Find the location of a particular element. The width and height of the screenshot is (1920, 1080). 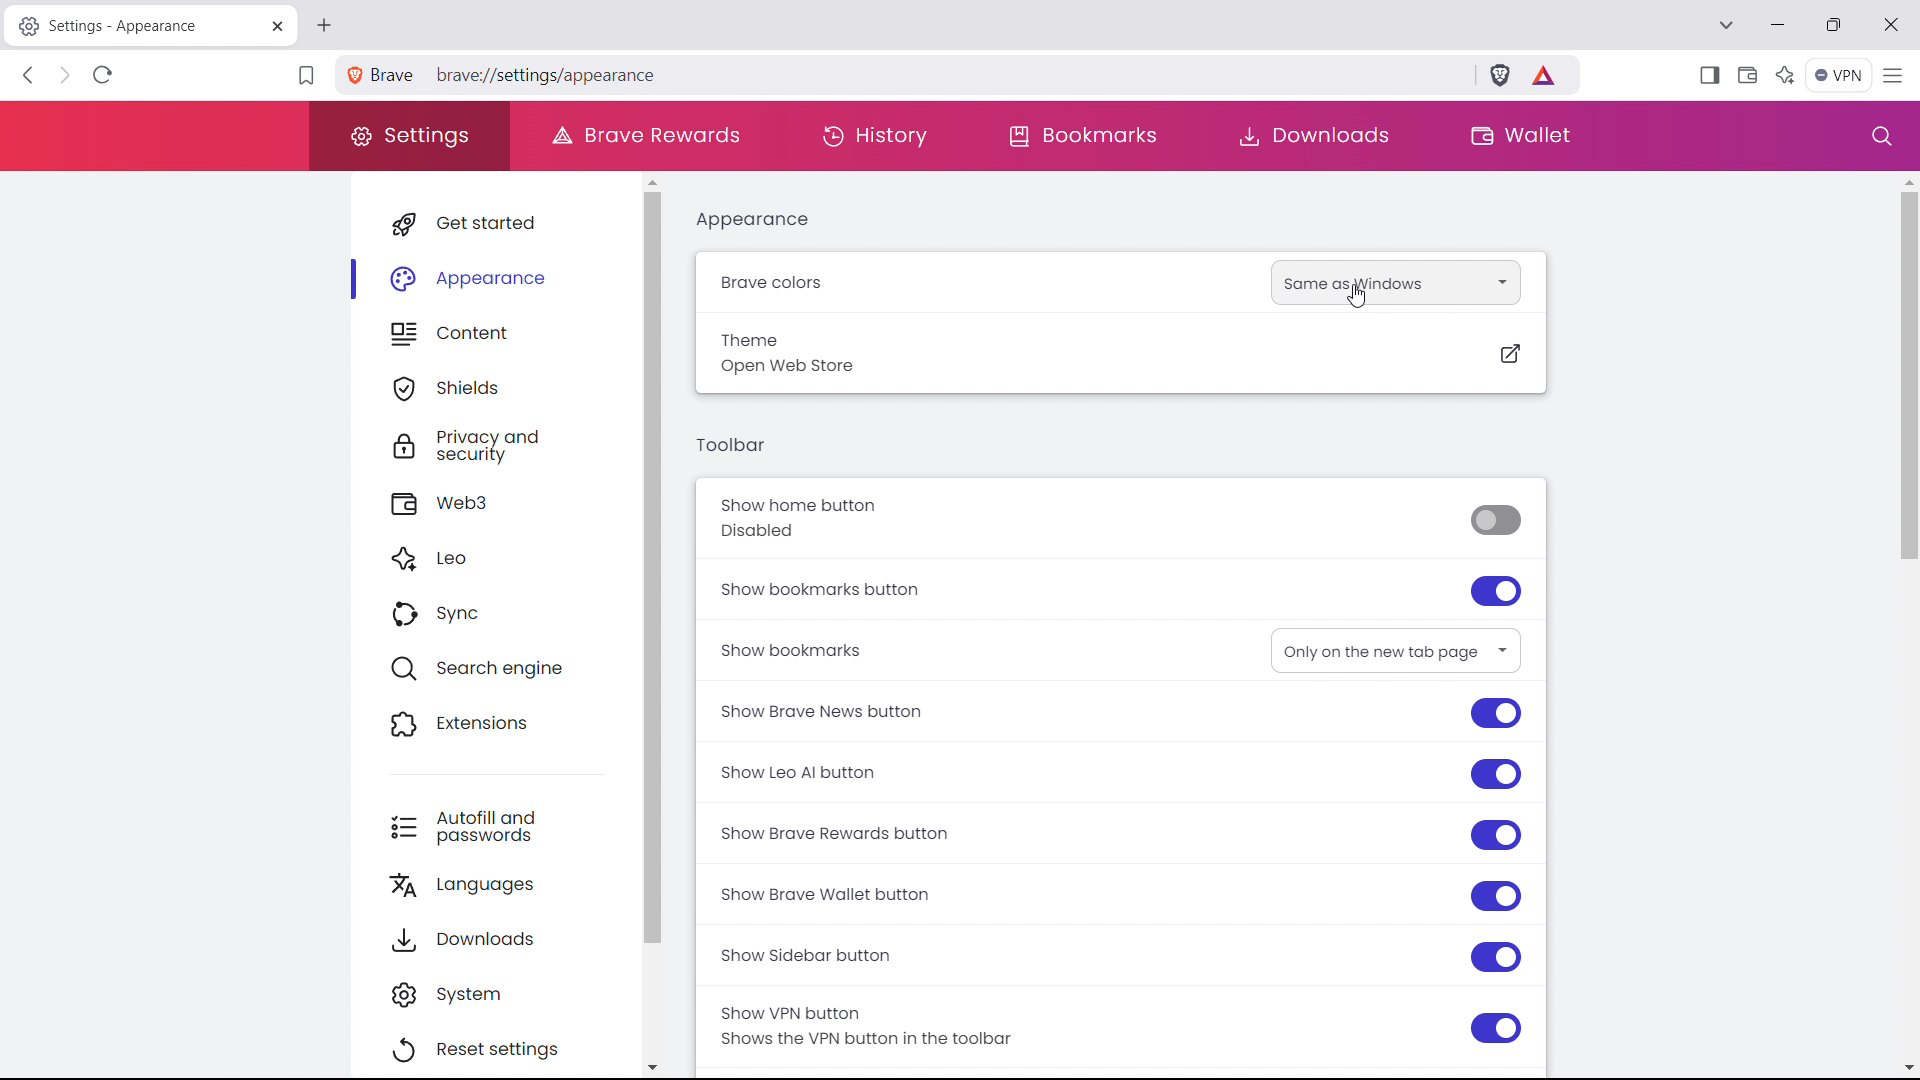

Brave is located at coordinates (382, 74).